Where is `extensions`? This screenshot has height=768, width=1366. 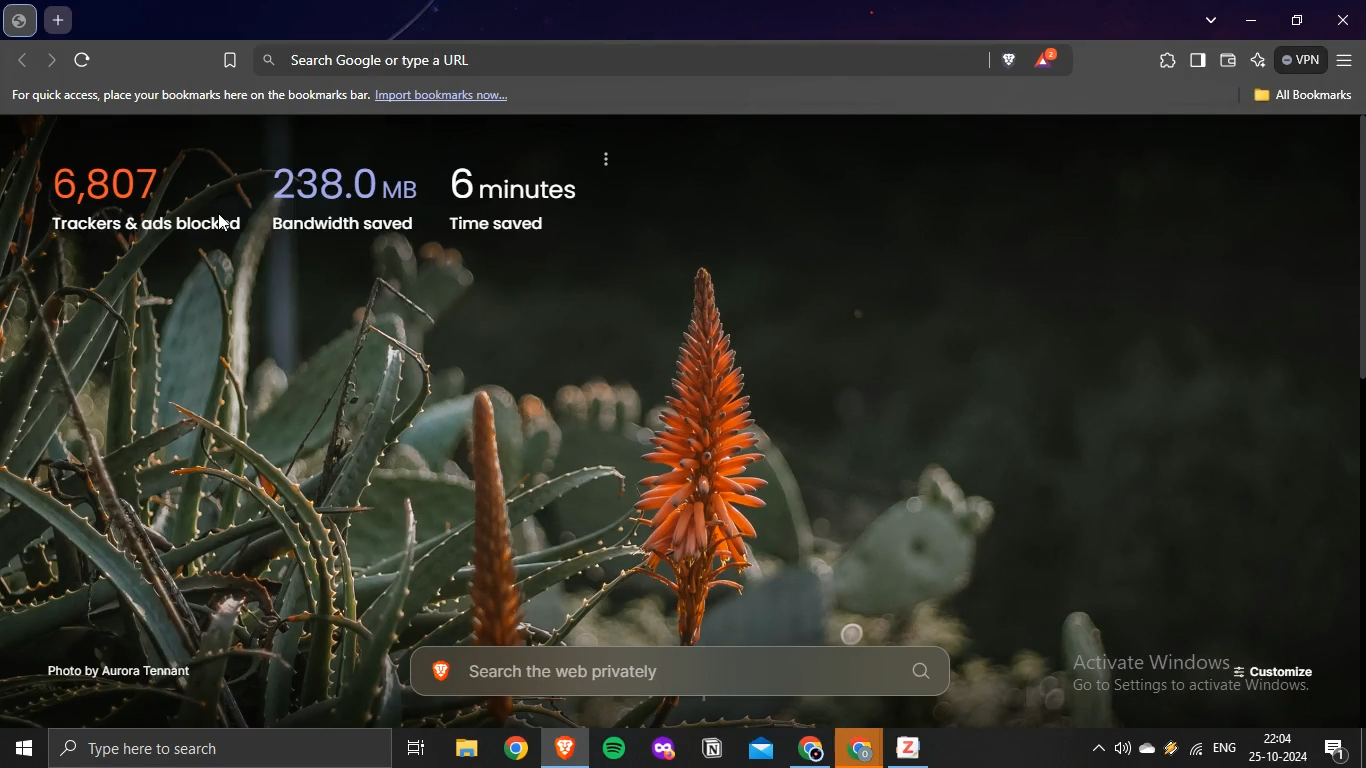 extensions is located at coordinates (1168, 61).